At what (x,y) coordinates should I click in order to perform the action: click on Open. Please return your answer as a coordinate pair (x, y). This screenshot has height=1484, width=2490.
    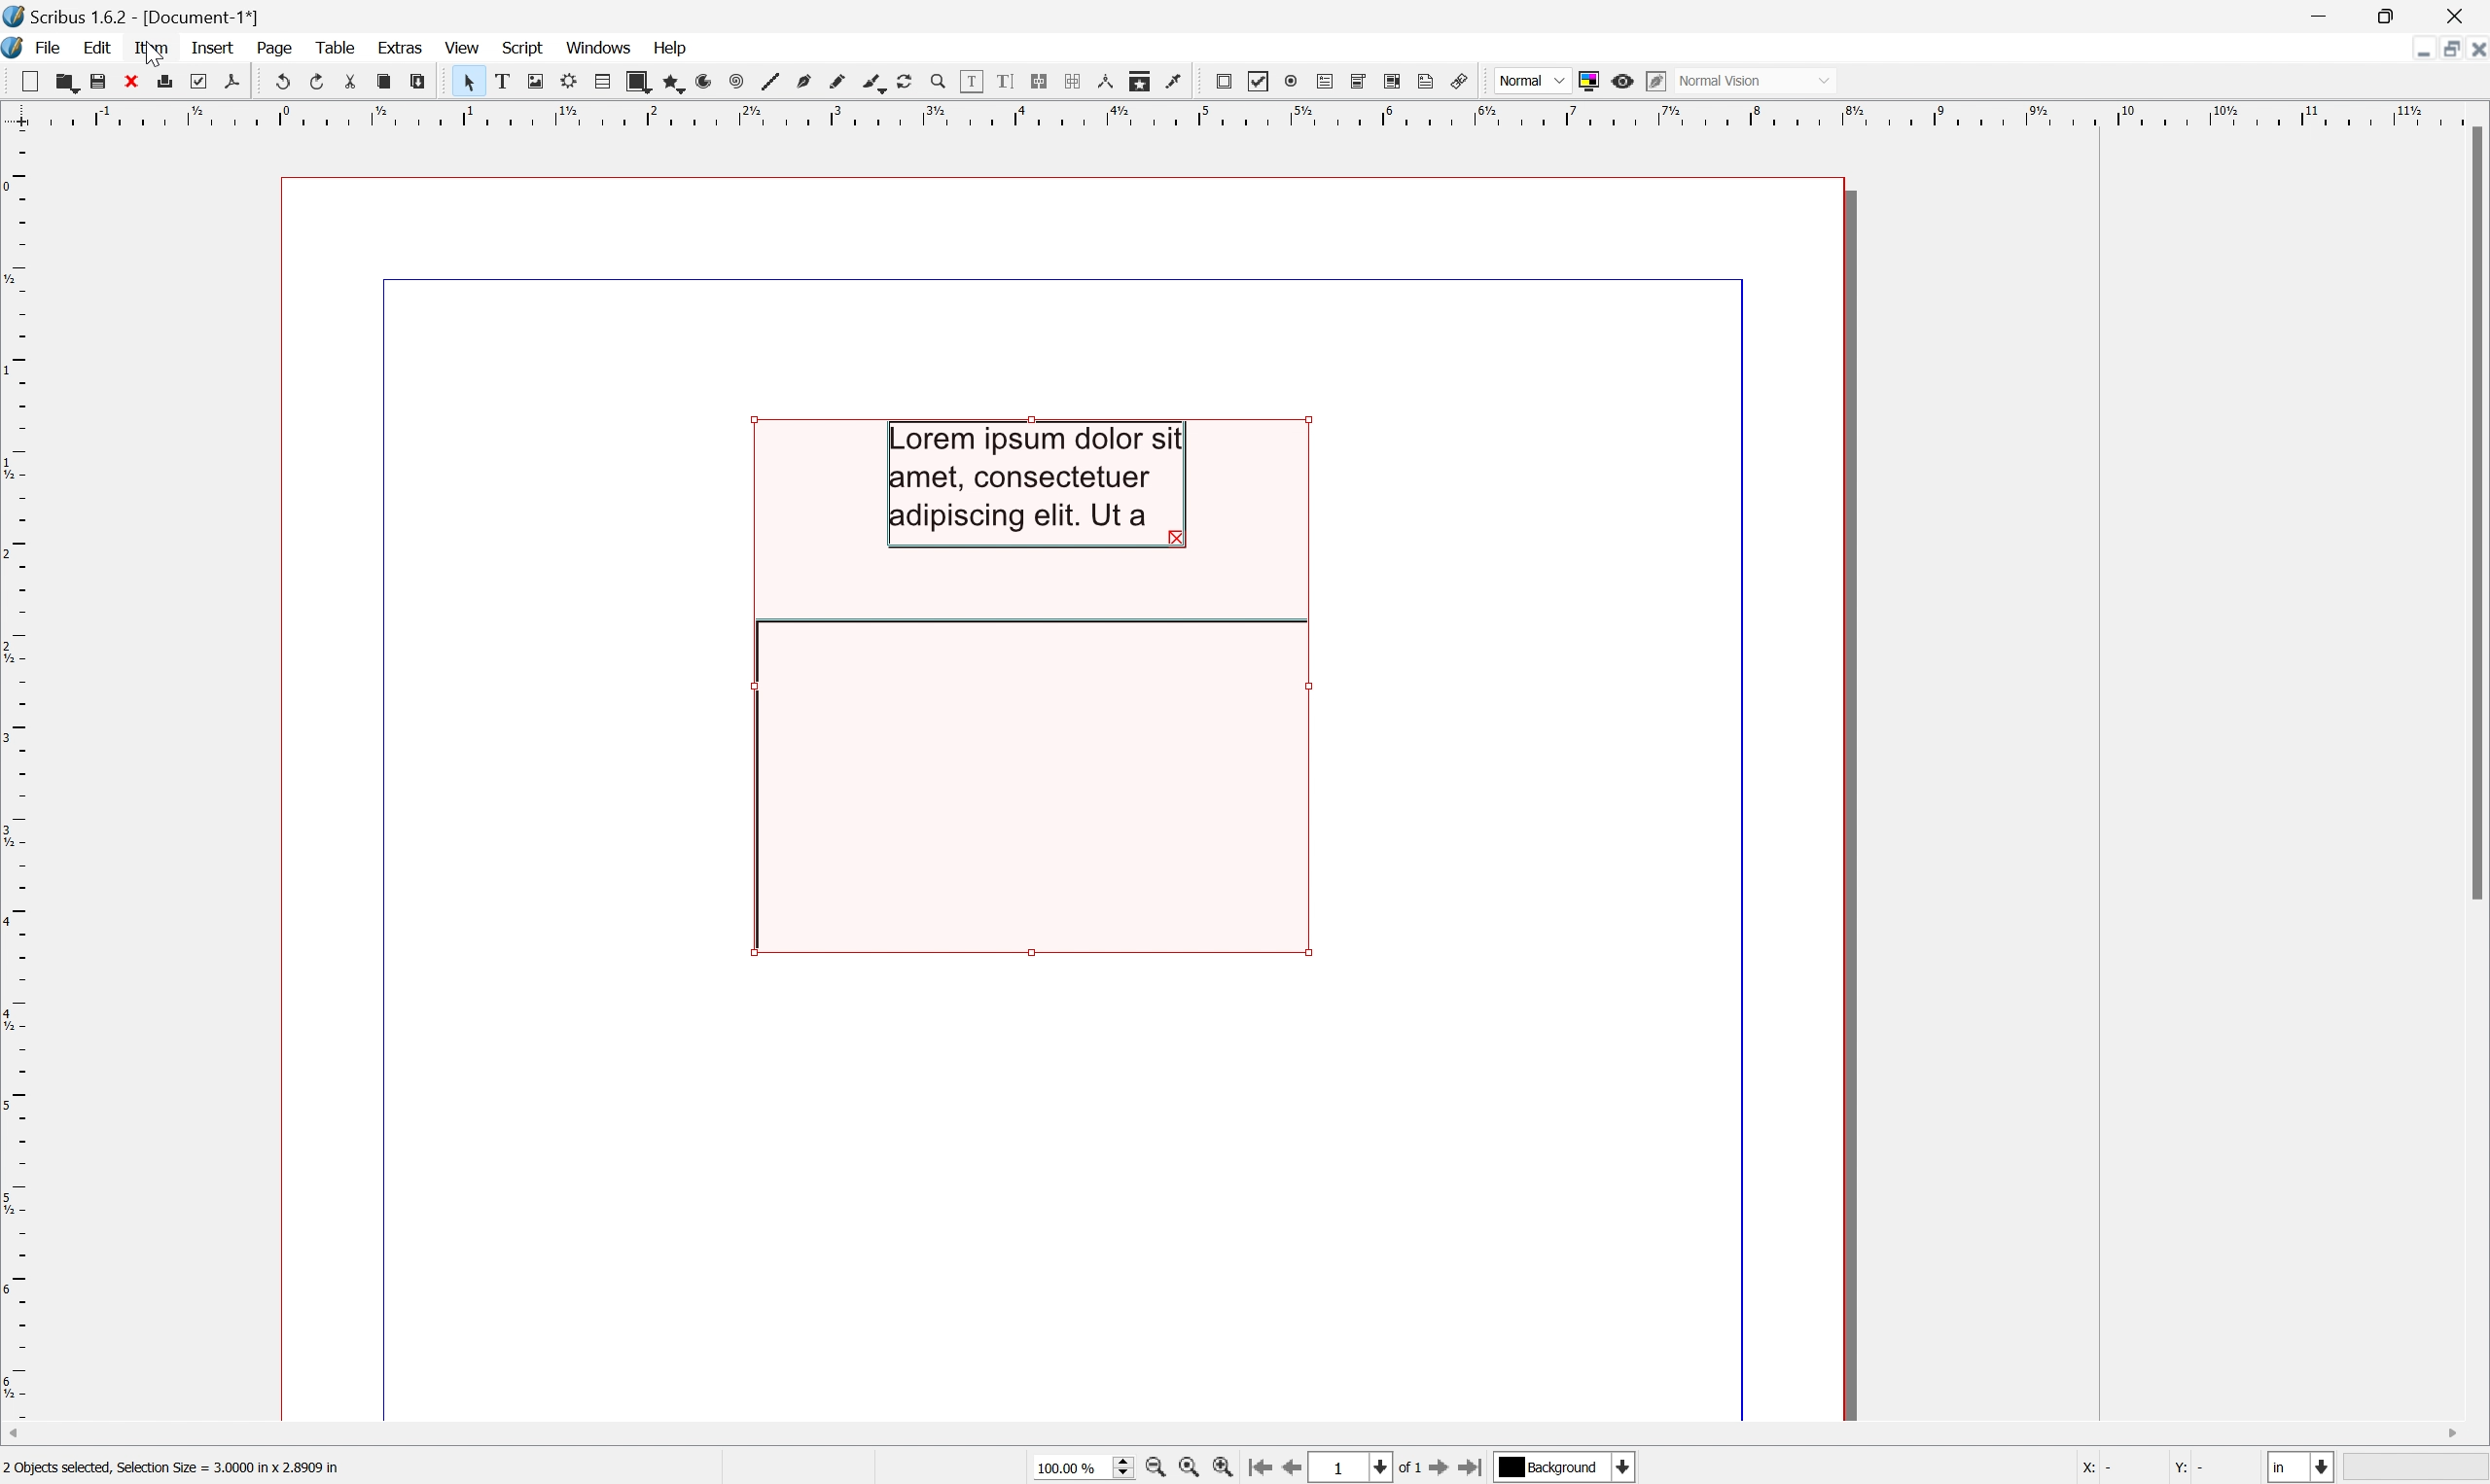
    Looking at the image, I should click on (58, 83).